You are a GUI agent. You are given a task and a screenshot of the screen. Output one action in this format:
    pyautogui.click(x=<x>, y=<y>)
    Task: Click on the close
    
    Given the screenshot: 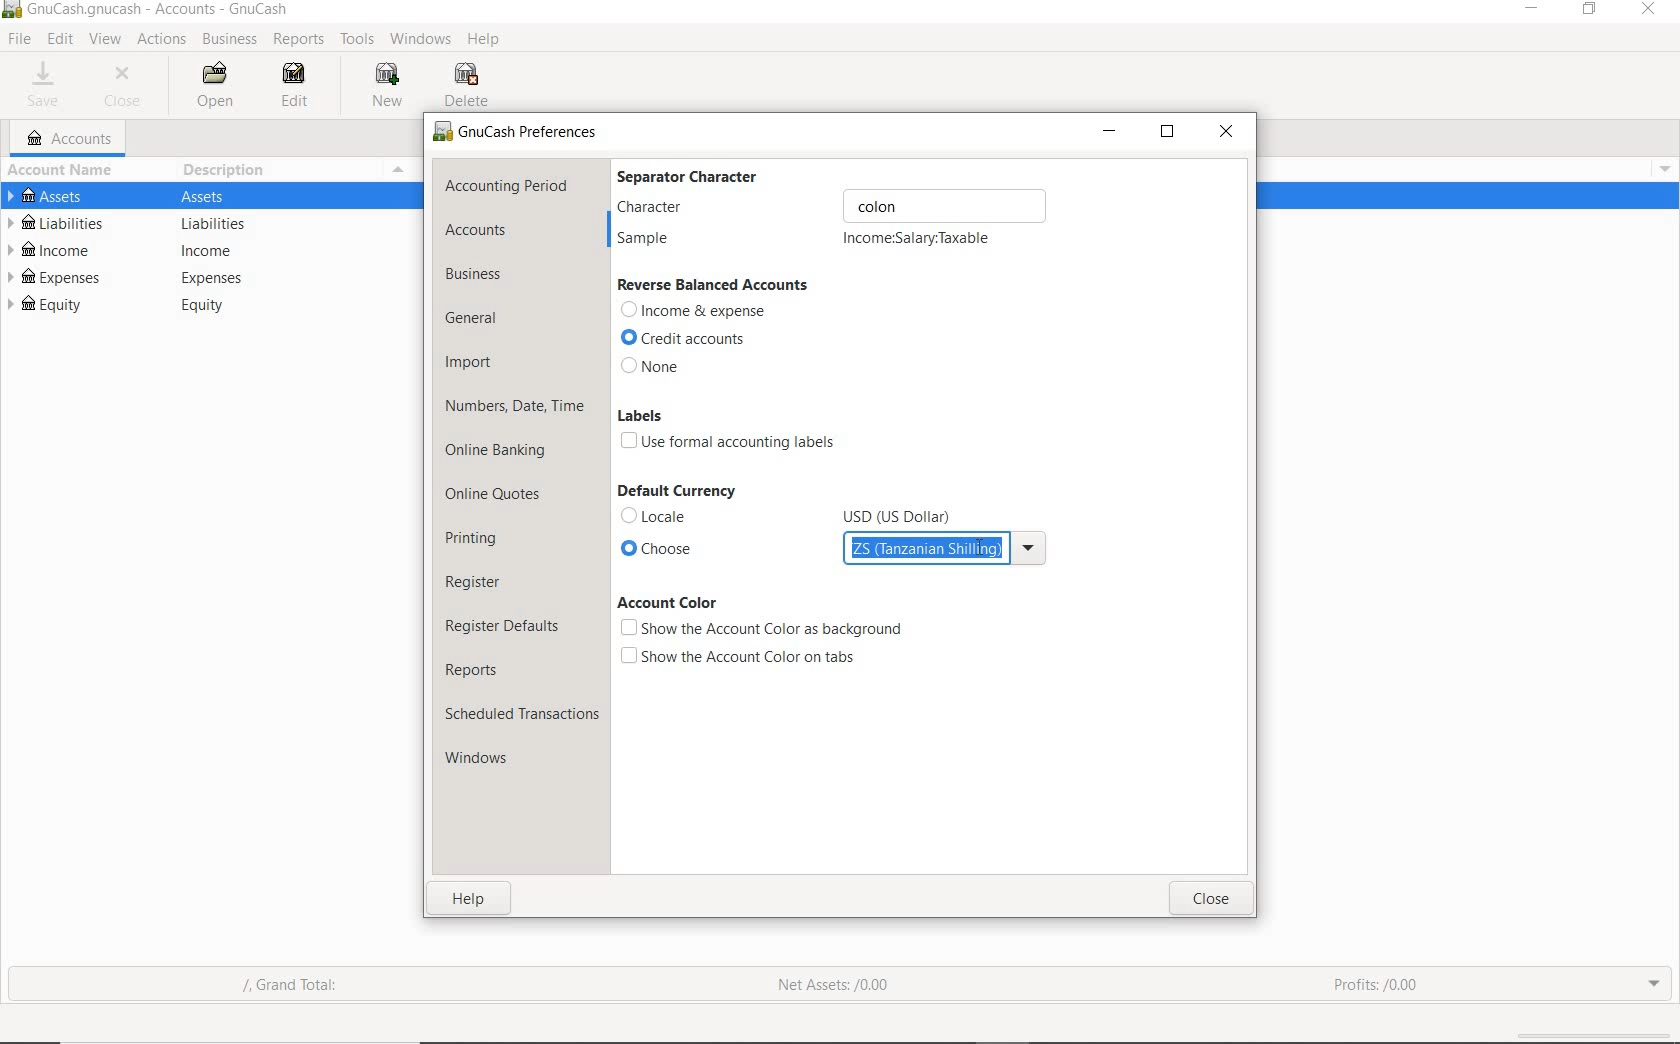 What is the action you would take?
    pyautogui.click(x=1211, y=902)
    